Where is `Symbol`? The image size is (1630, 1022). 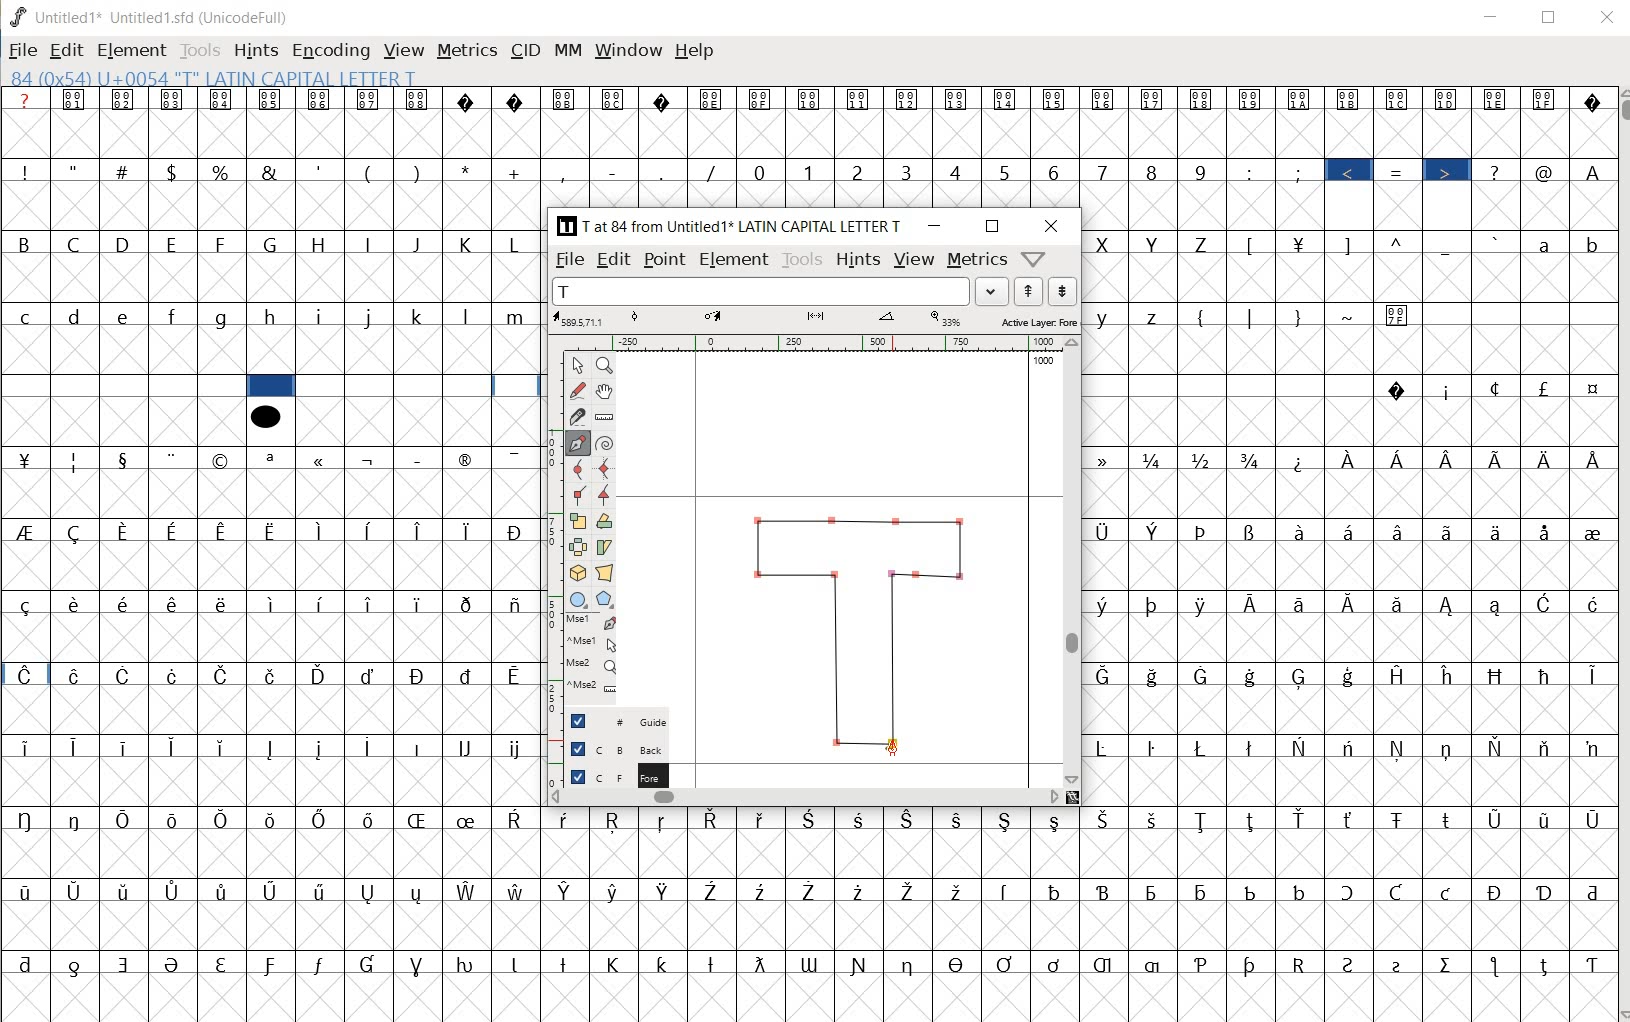 Symbol is located at coordinates (1299, 891).